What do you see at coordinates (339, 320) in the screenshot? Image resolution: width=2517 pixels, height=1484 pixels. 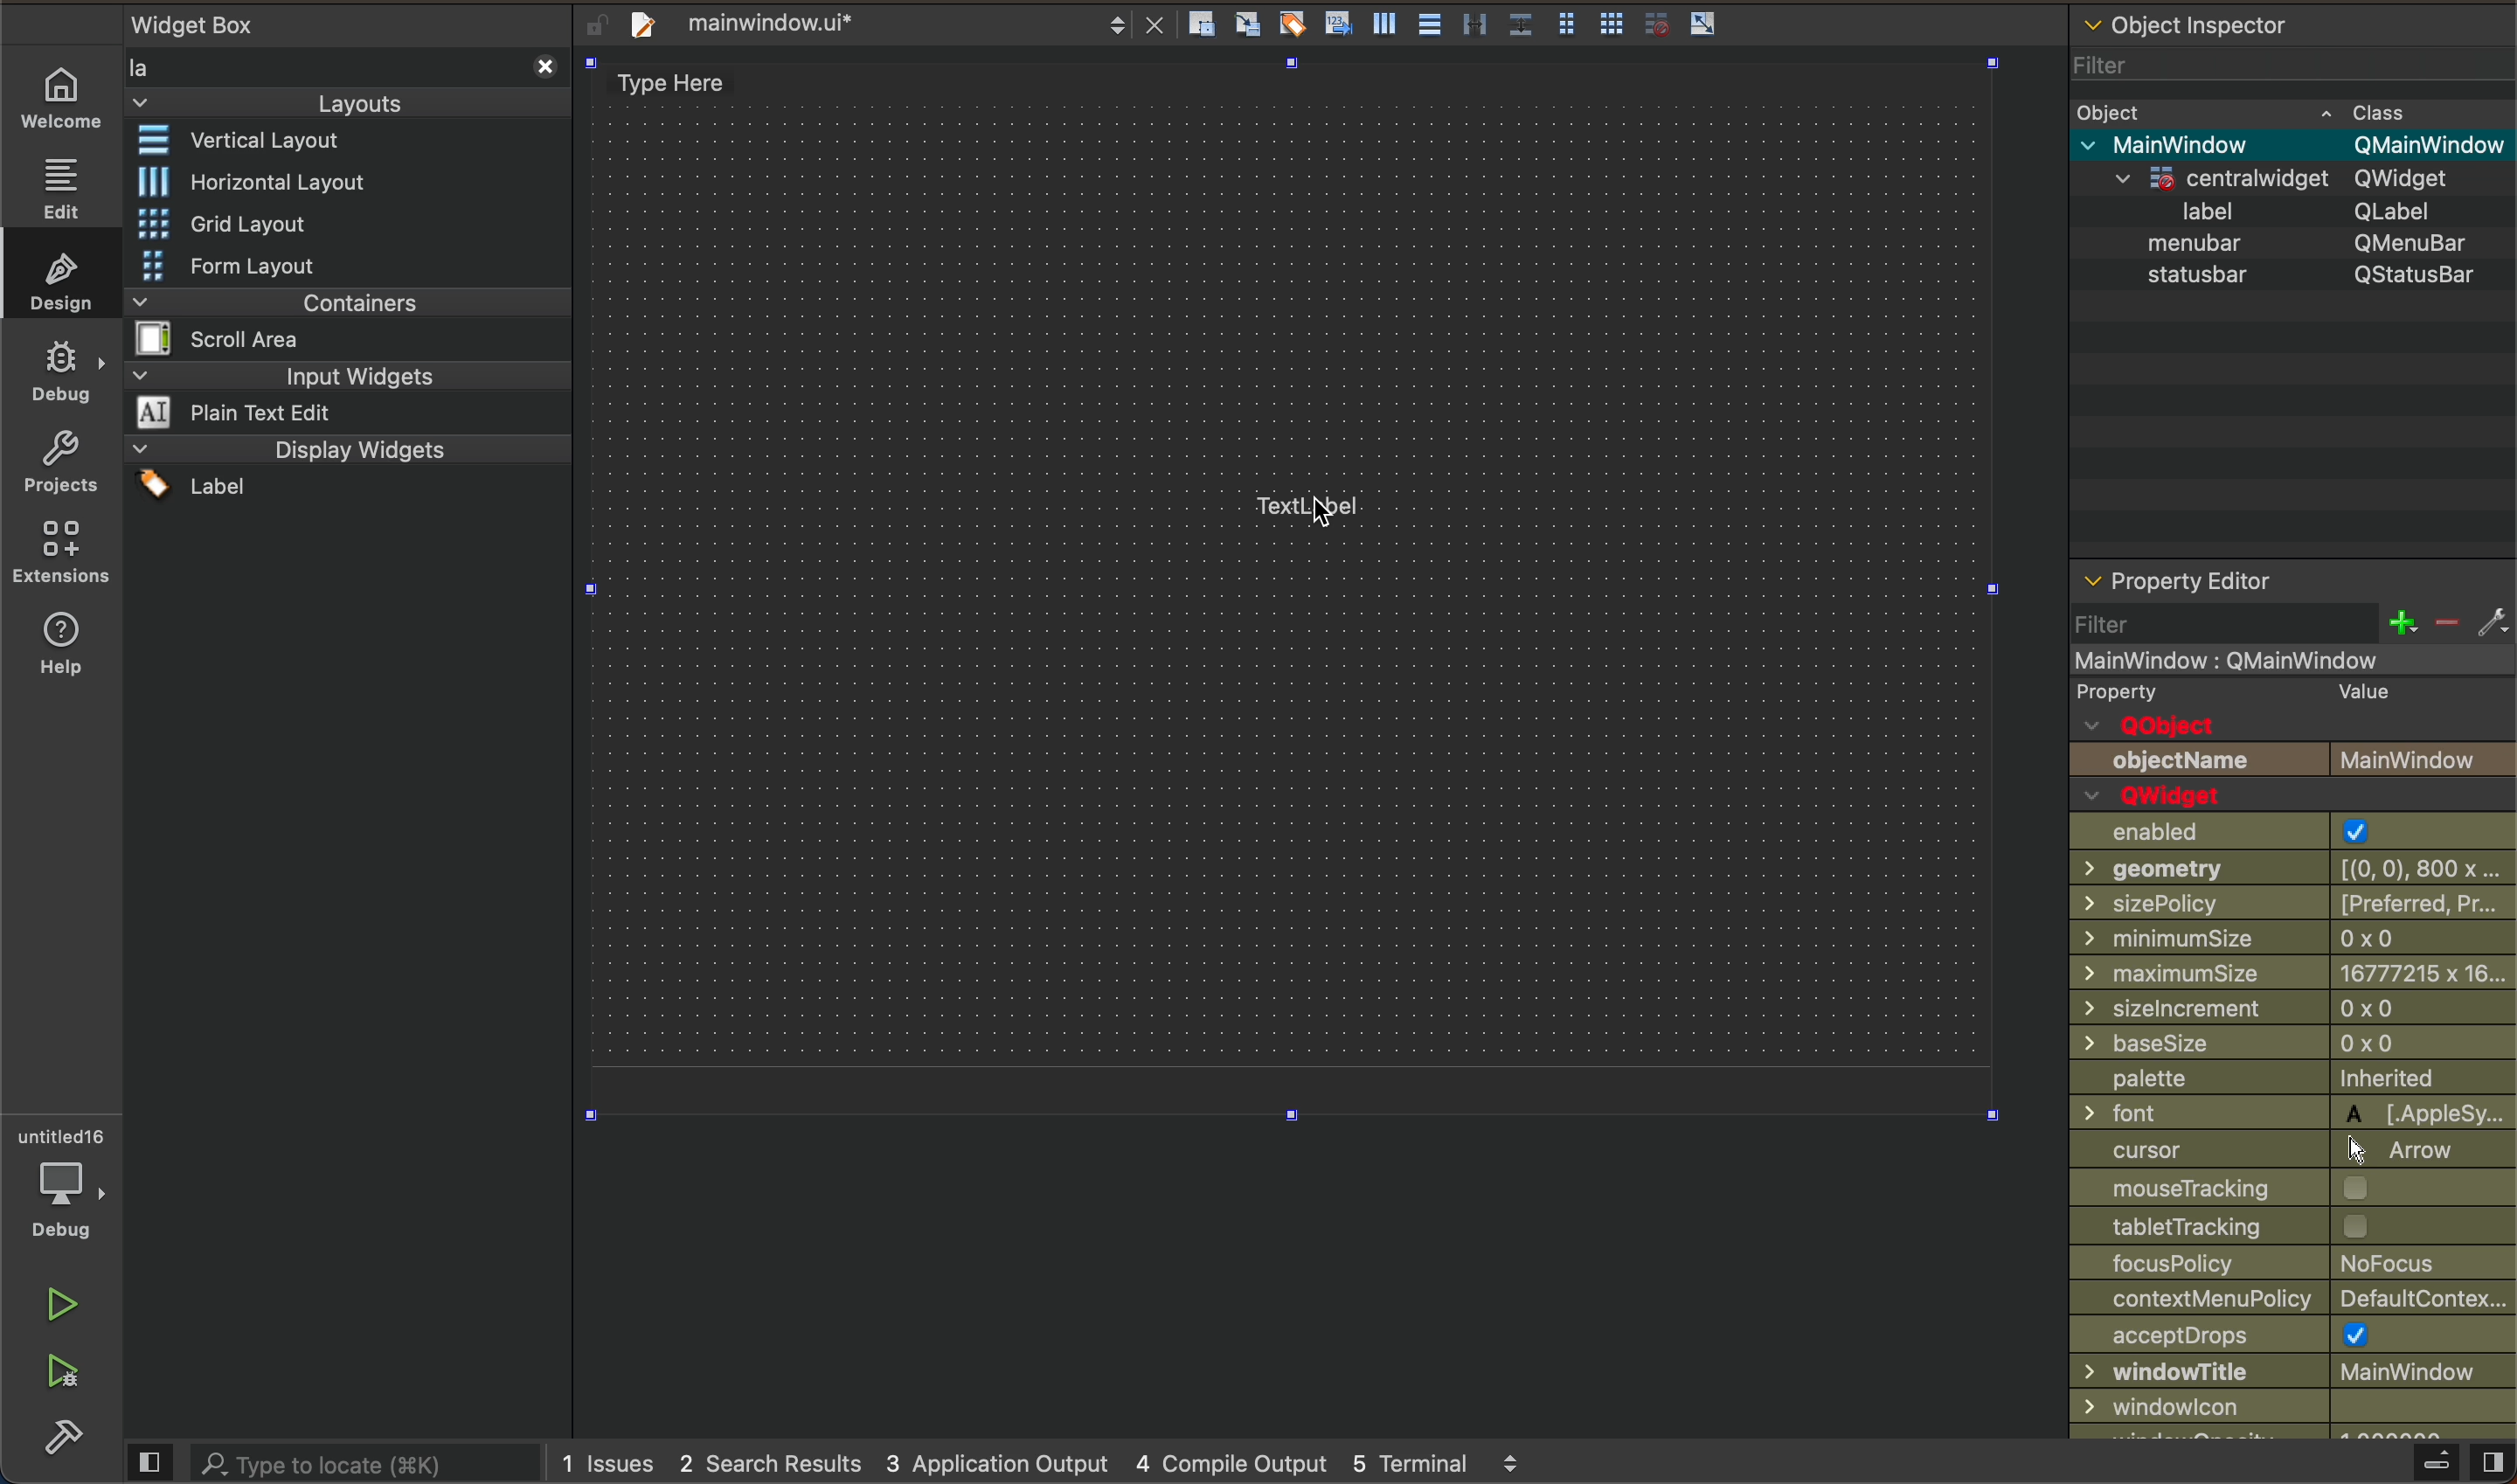 I see `containers` at bounding box center [339, 320].